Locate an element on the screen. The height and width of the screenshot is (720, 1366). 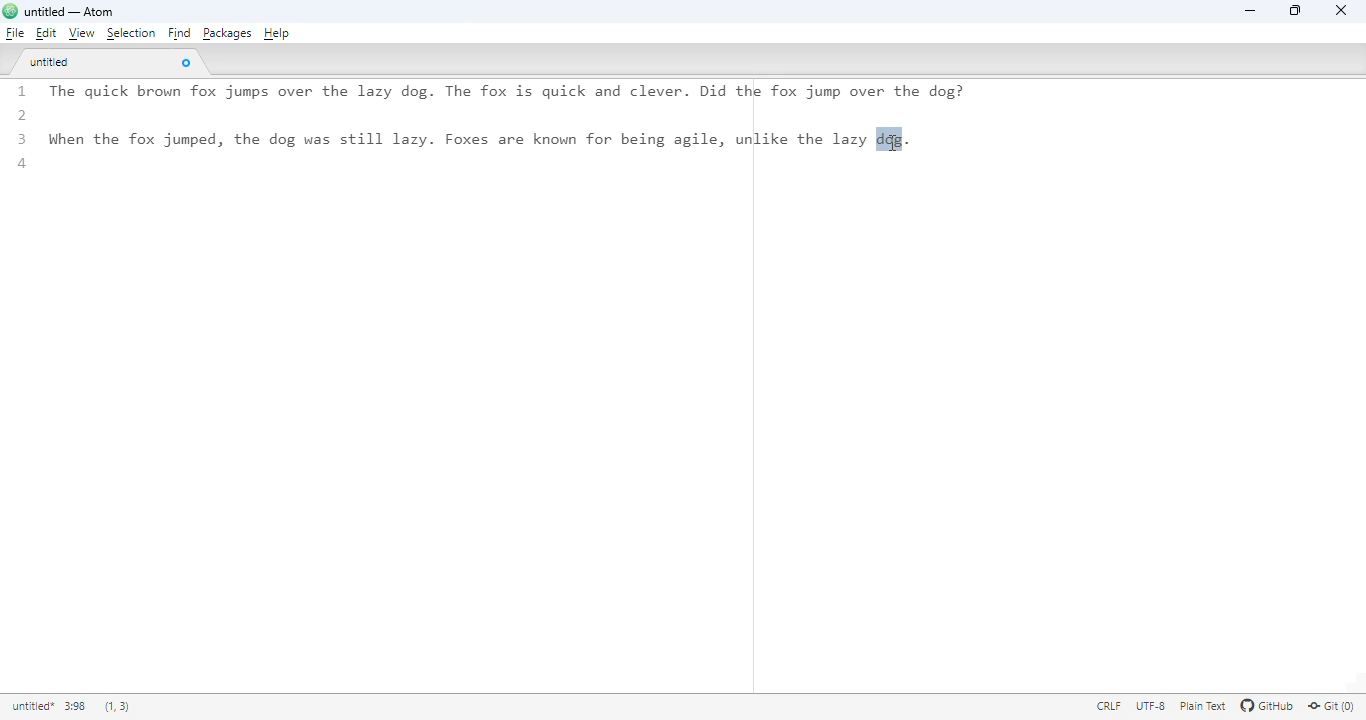
title is located at coordinates (32, 707).